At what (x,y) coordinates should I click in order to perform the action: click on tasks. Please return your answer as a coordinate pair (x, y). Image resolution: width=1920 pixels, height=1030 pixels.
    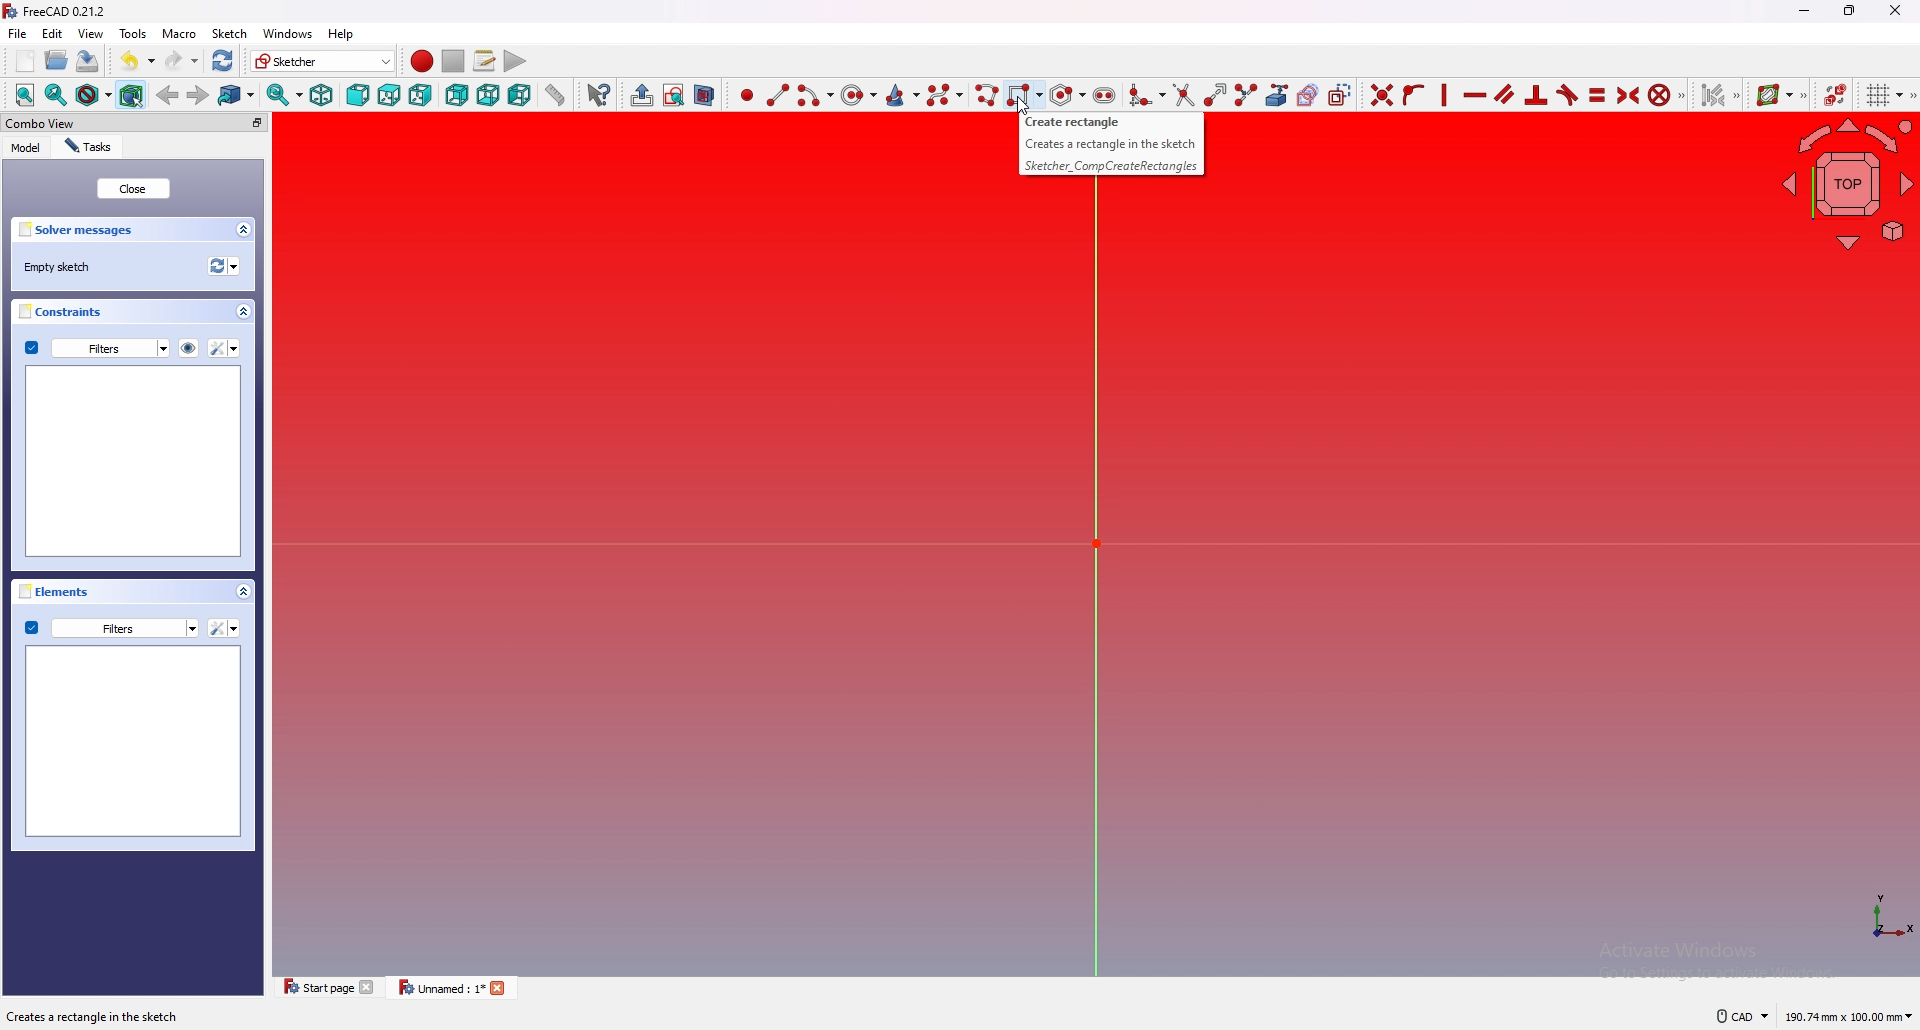
    Looking at the image, I should click on (89, 147).